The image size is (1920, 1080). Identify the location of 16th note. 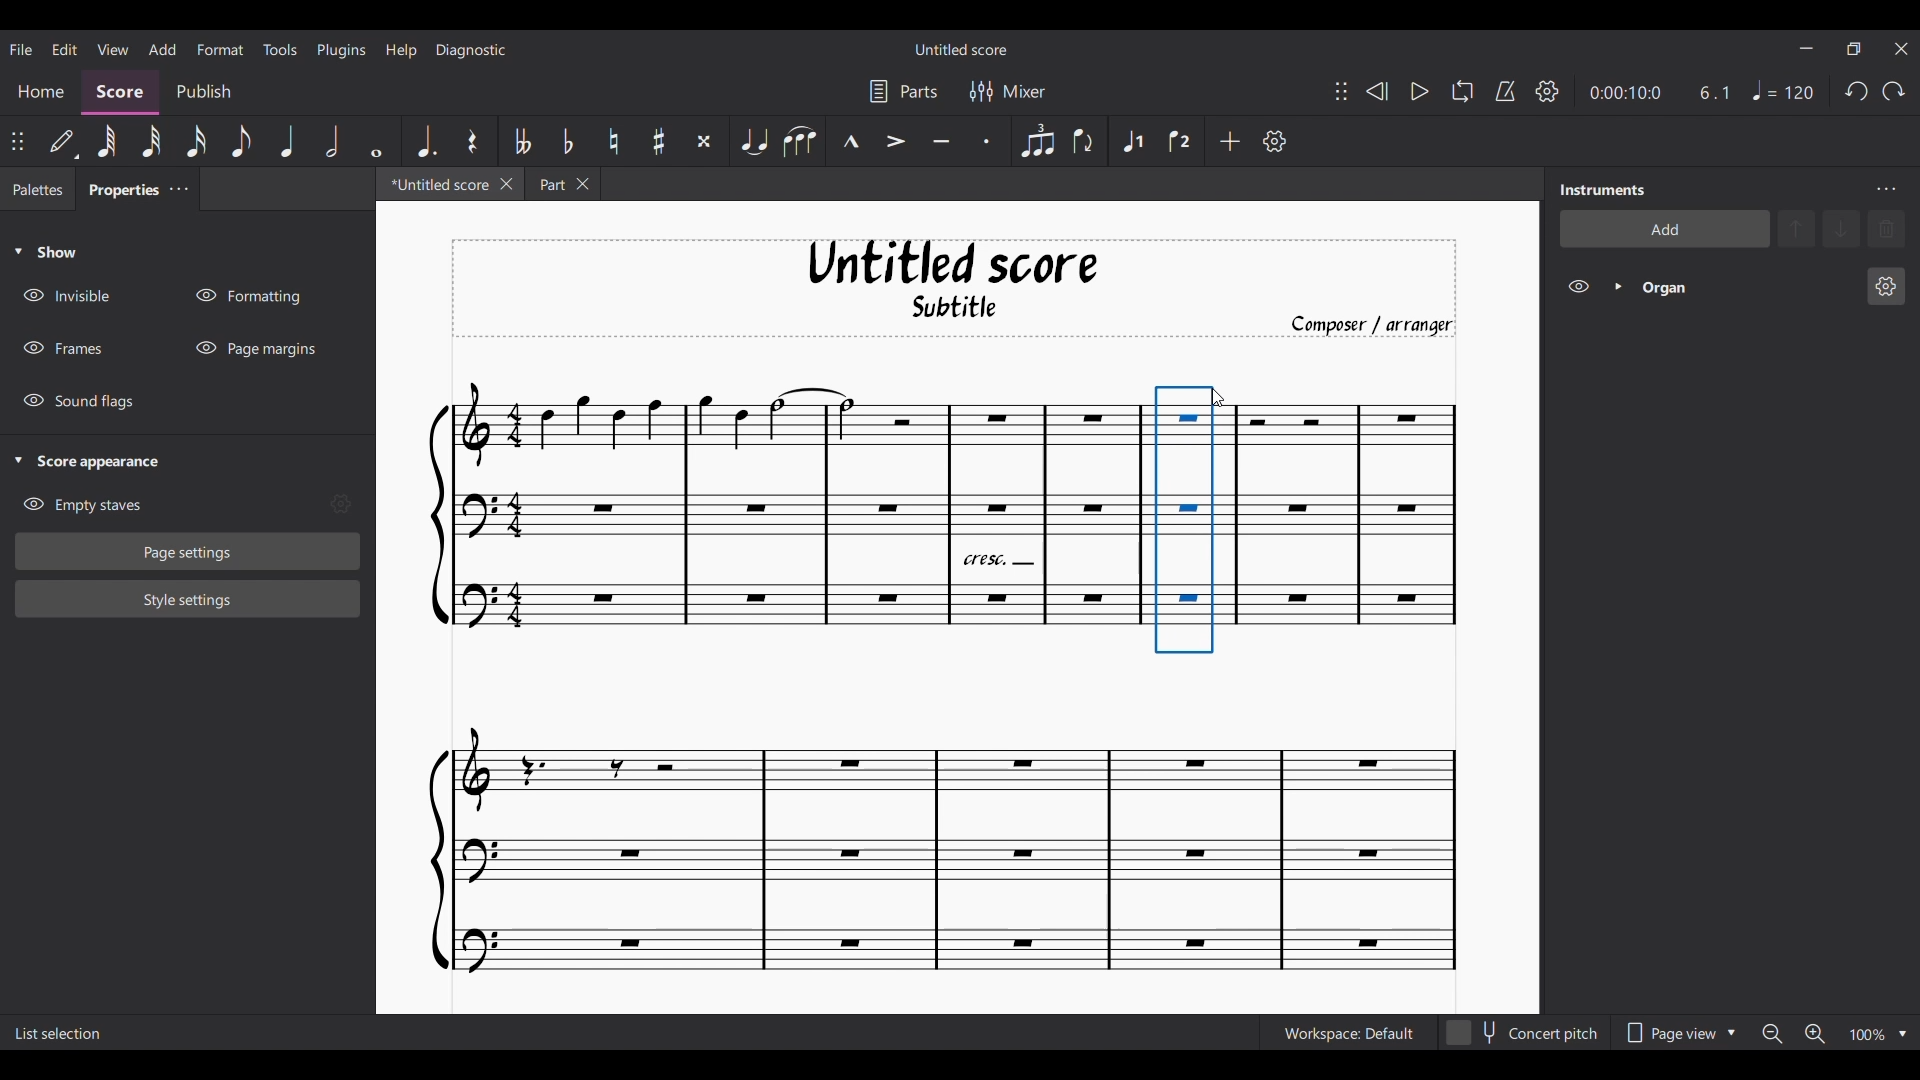
(196, 142).